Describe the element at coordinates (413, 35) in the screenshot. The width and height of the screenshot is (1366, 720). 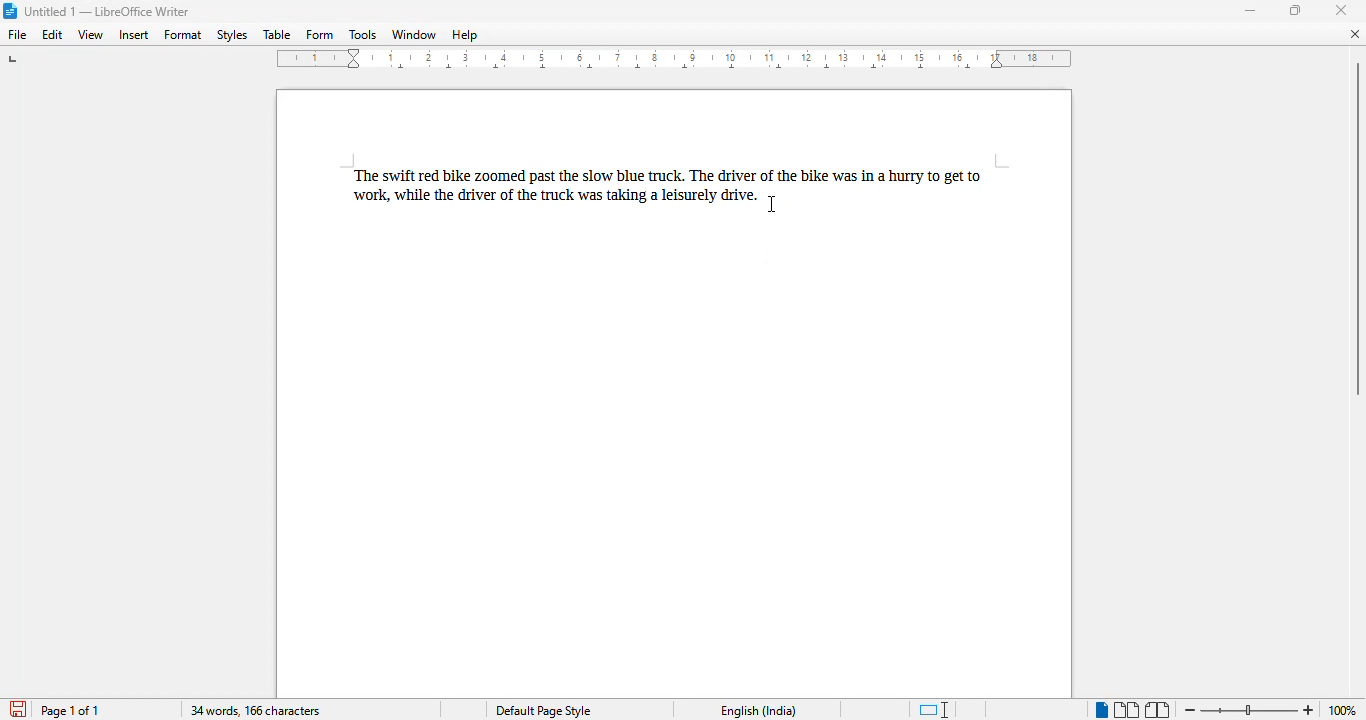
I see `window` at that location.